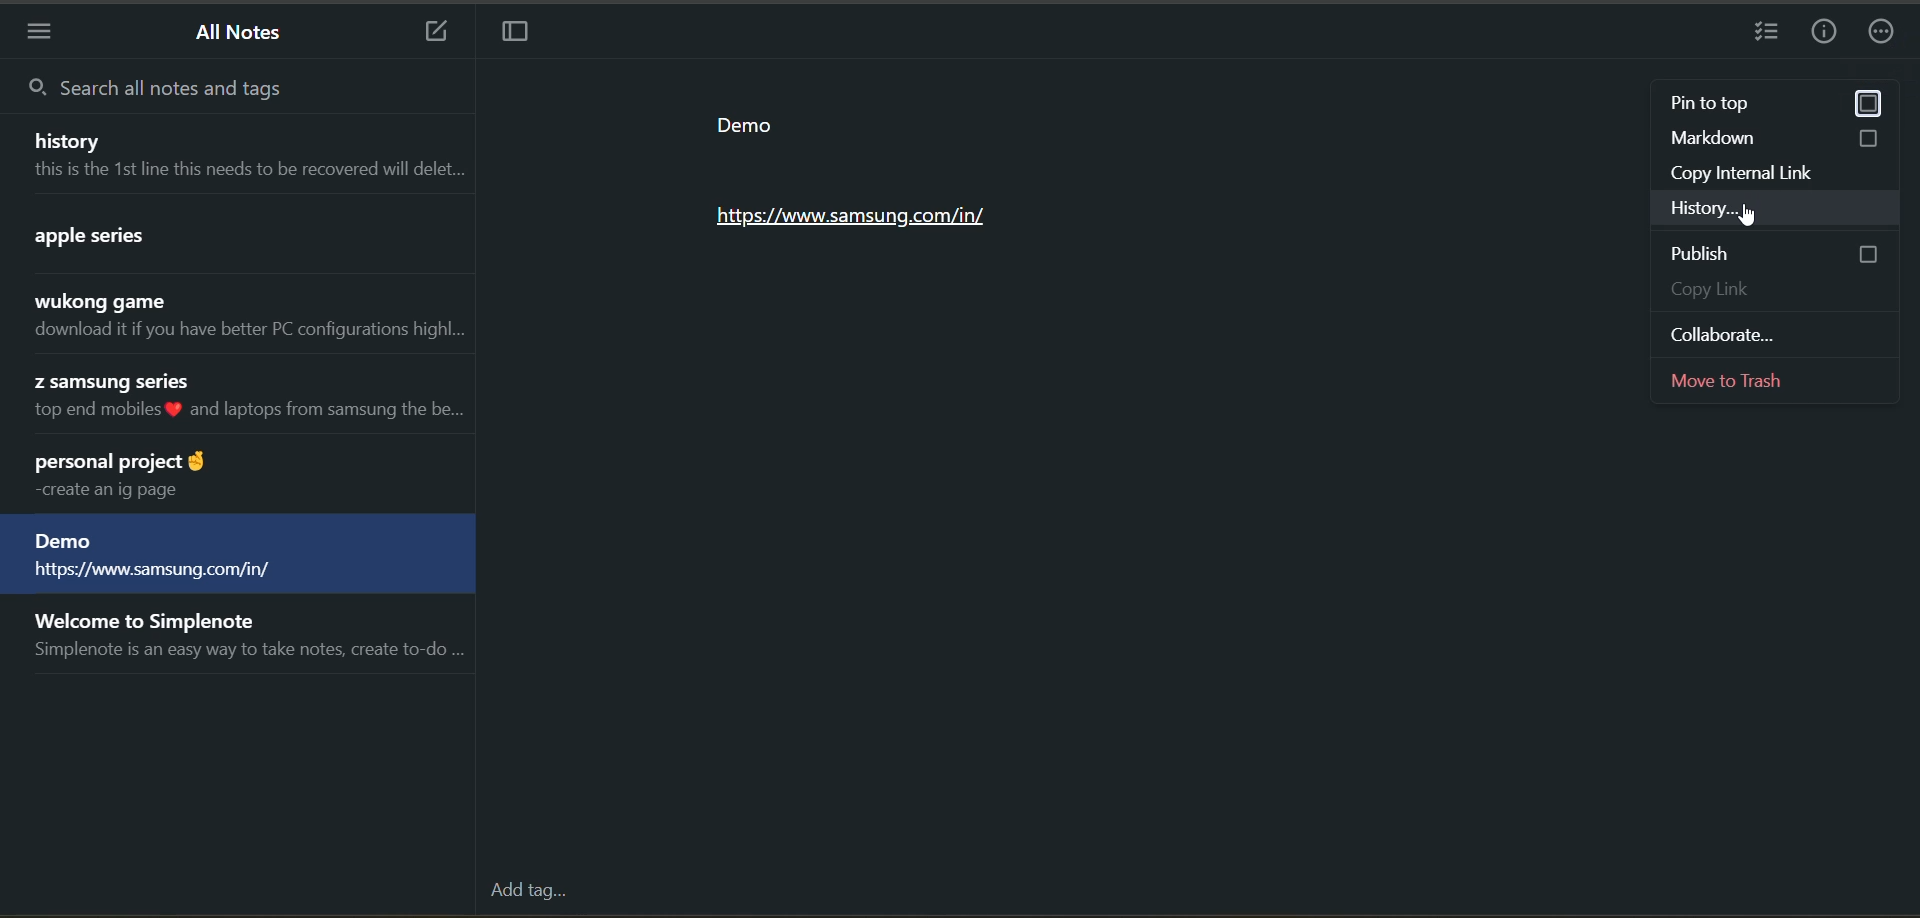 This screenshot has height=918, width=1920. Describe the element at coordinates (527, 892) in the screenshot. I see `add tag` at that location.